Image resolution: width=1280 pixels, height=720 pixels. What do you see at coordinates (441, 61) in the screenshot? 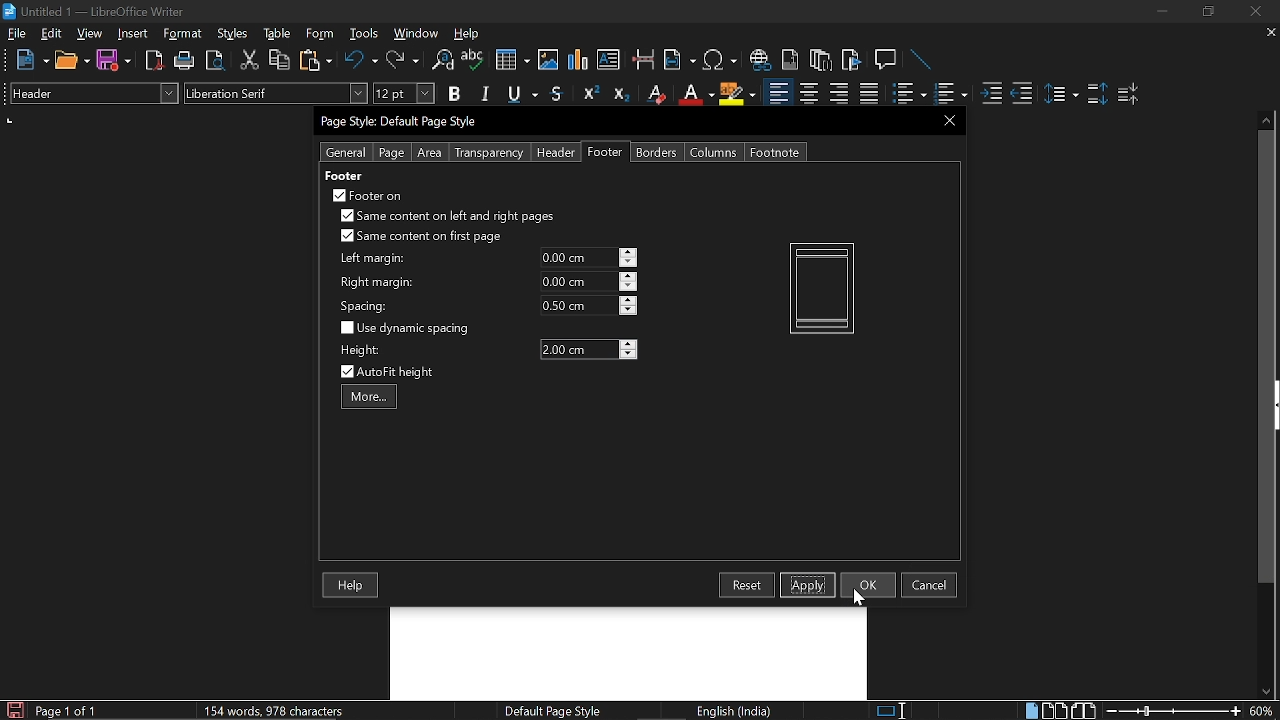
I see `Find and replace` at bounding box center [441, 61].